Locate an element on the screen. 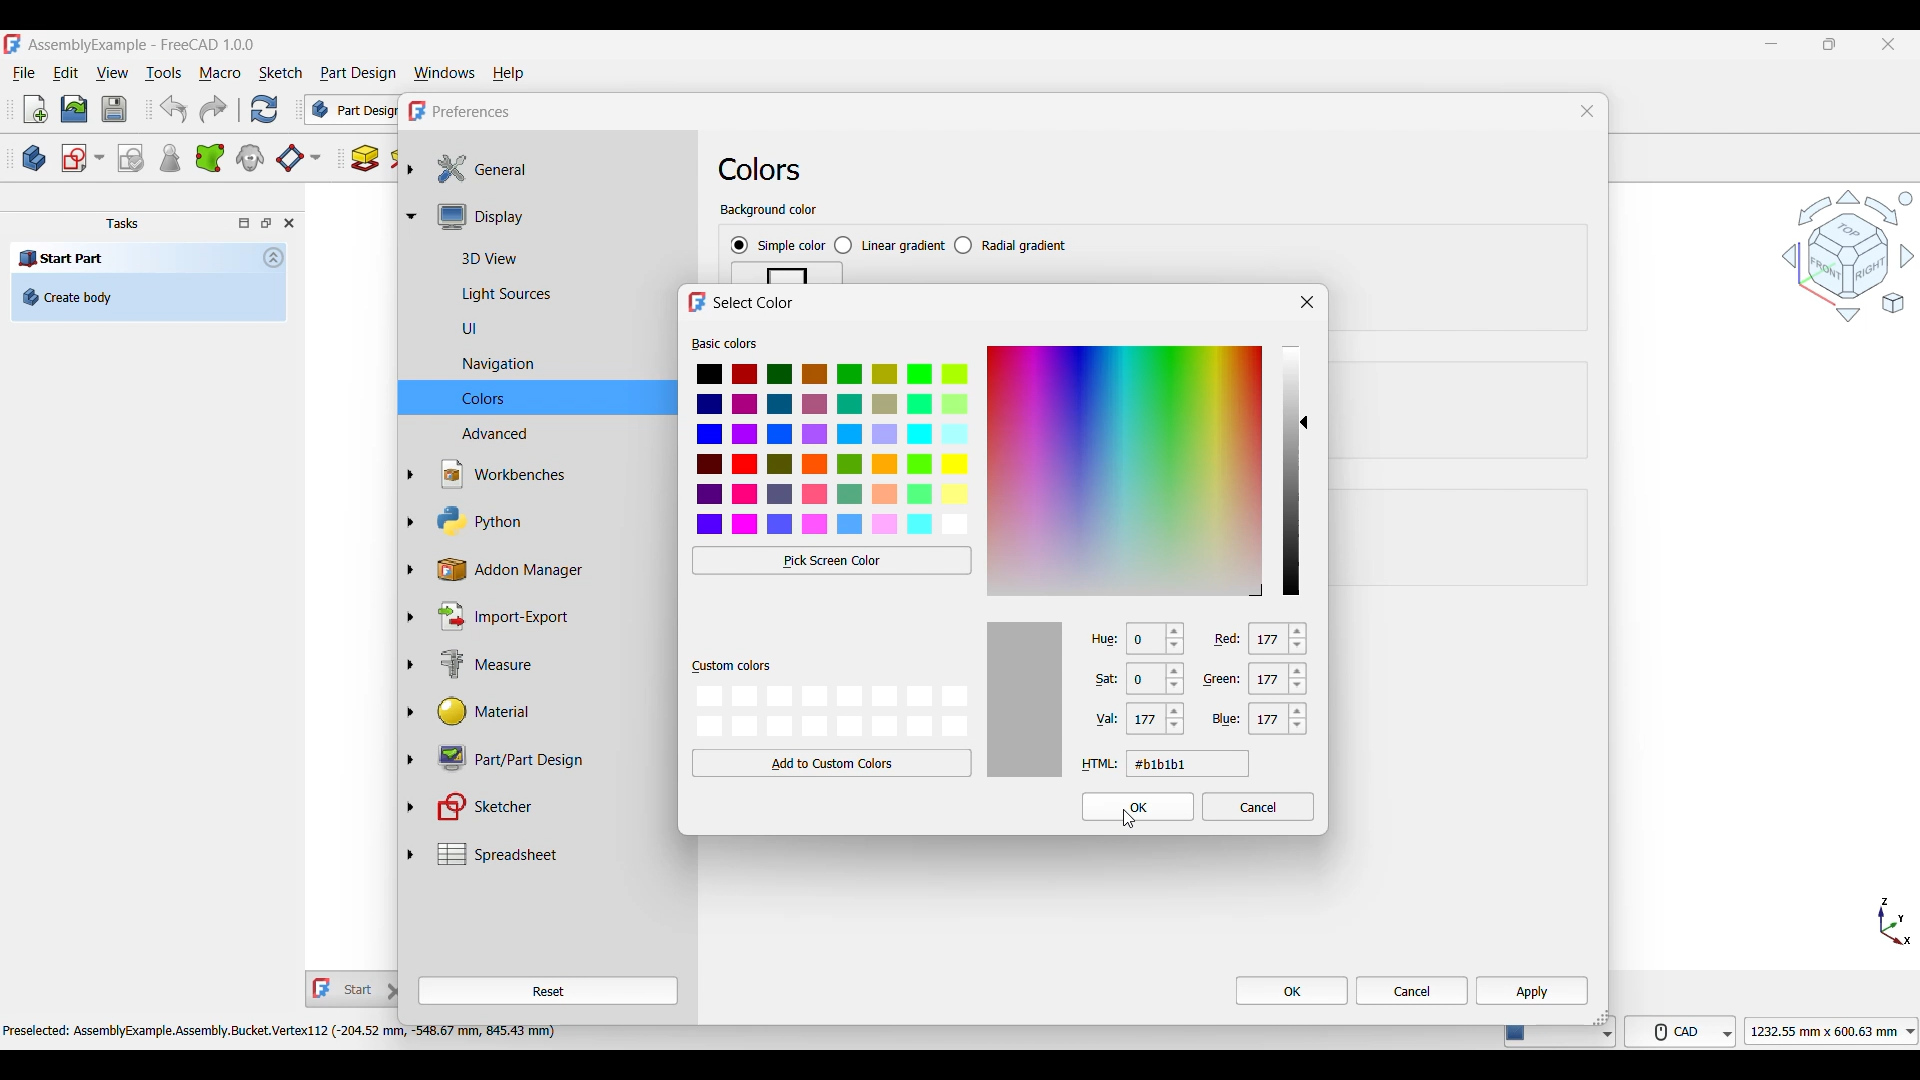 Image resolution: width=1920 pixels, height=1080 pixels. Indicates text box for HTML is located at coordinates (1100, 764).